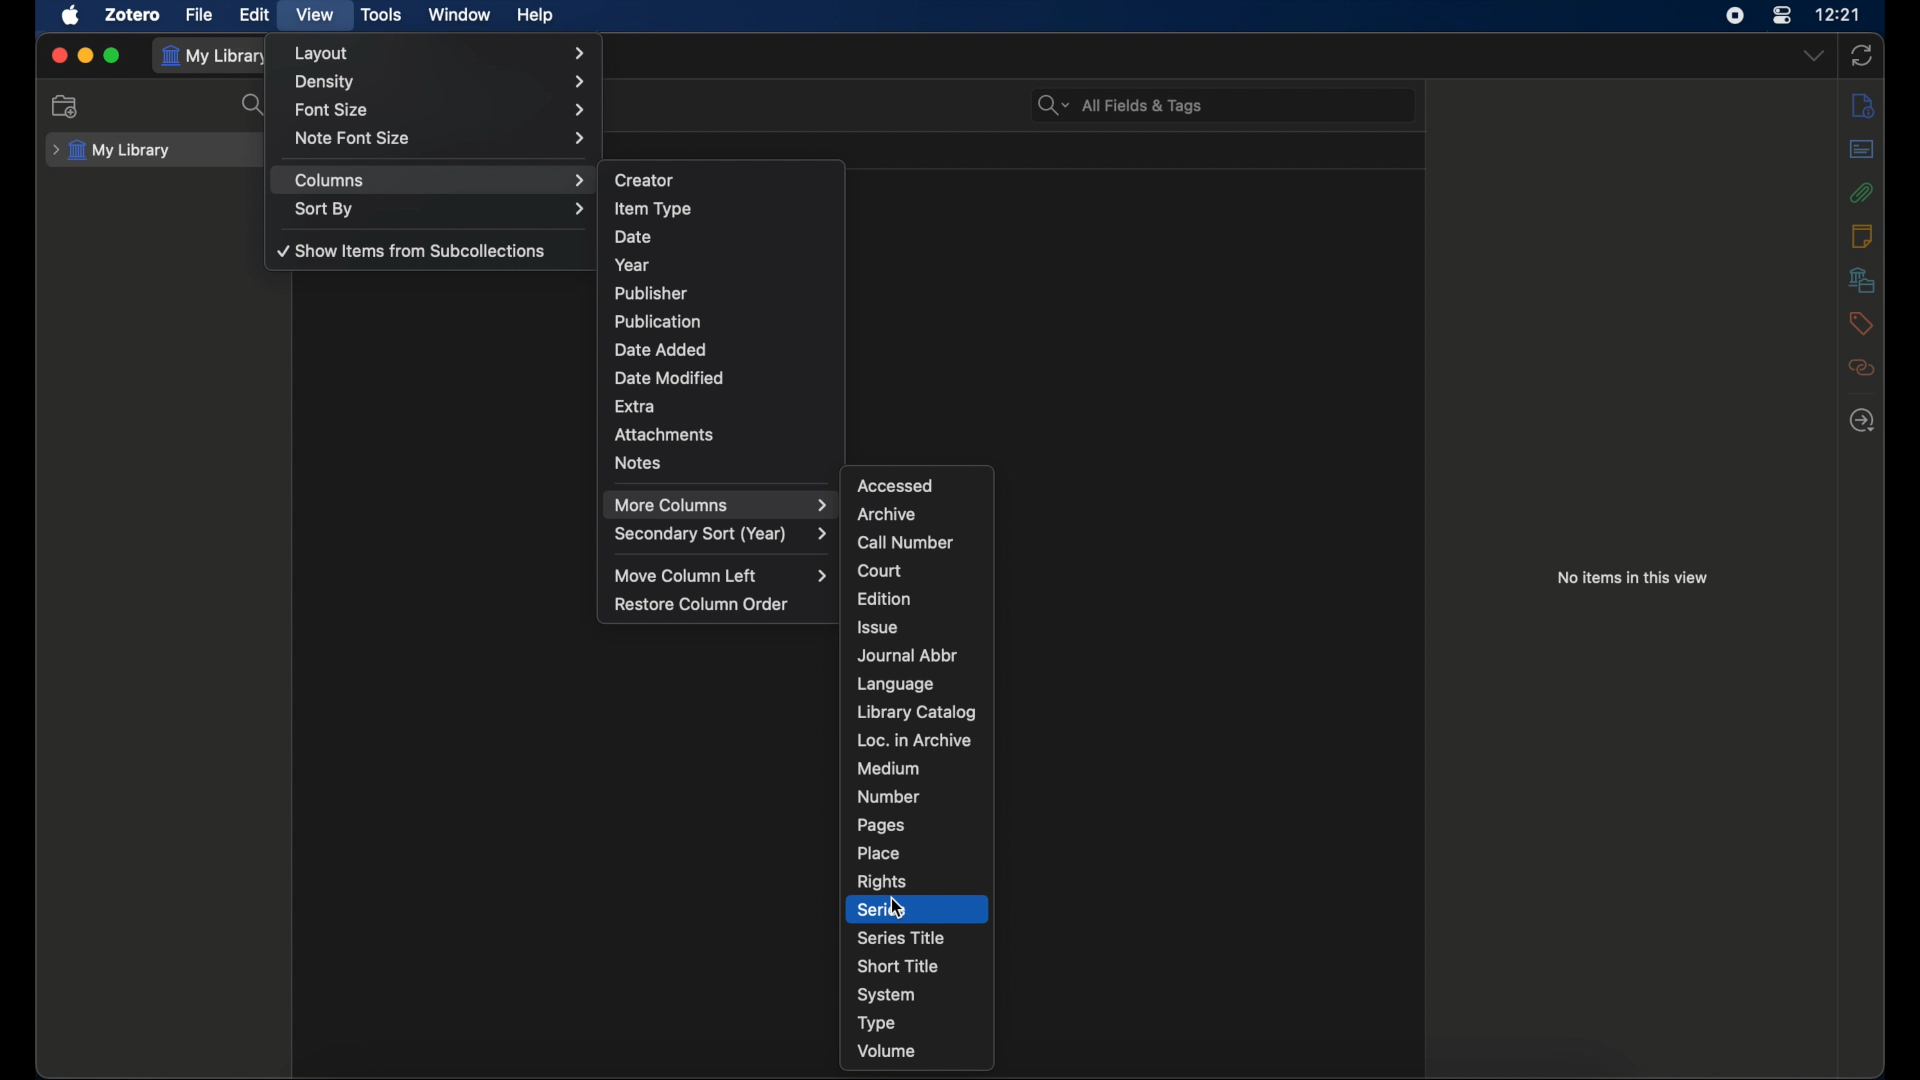 This screenshot has width=1920, height=1080. I want to click on file, so click(200, 15).